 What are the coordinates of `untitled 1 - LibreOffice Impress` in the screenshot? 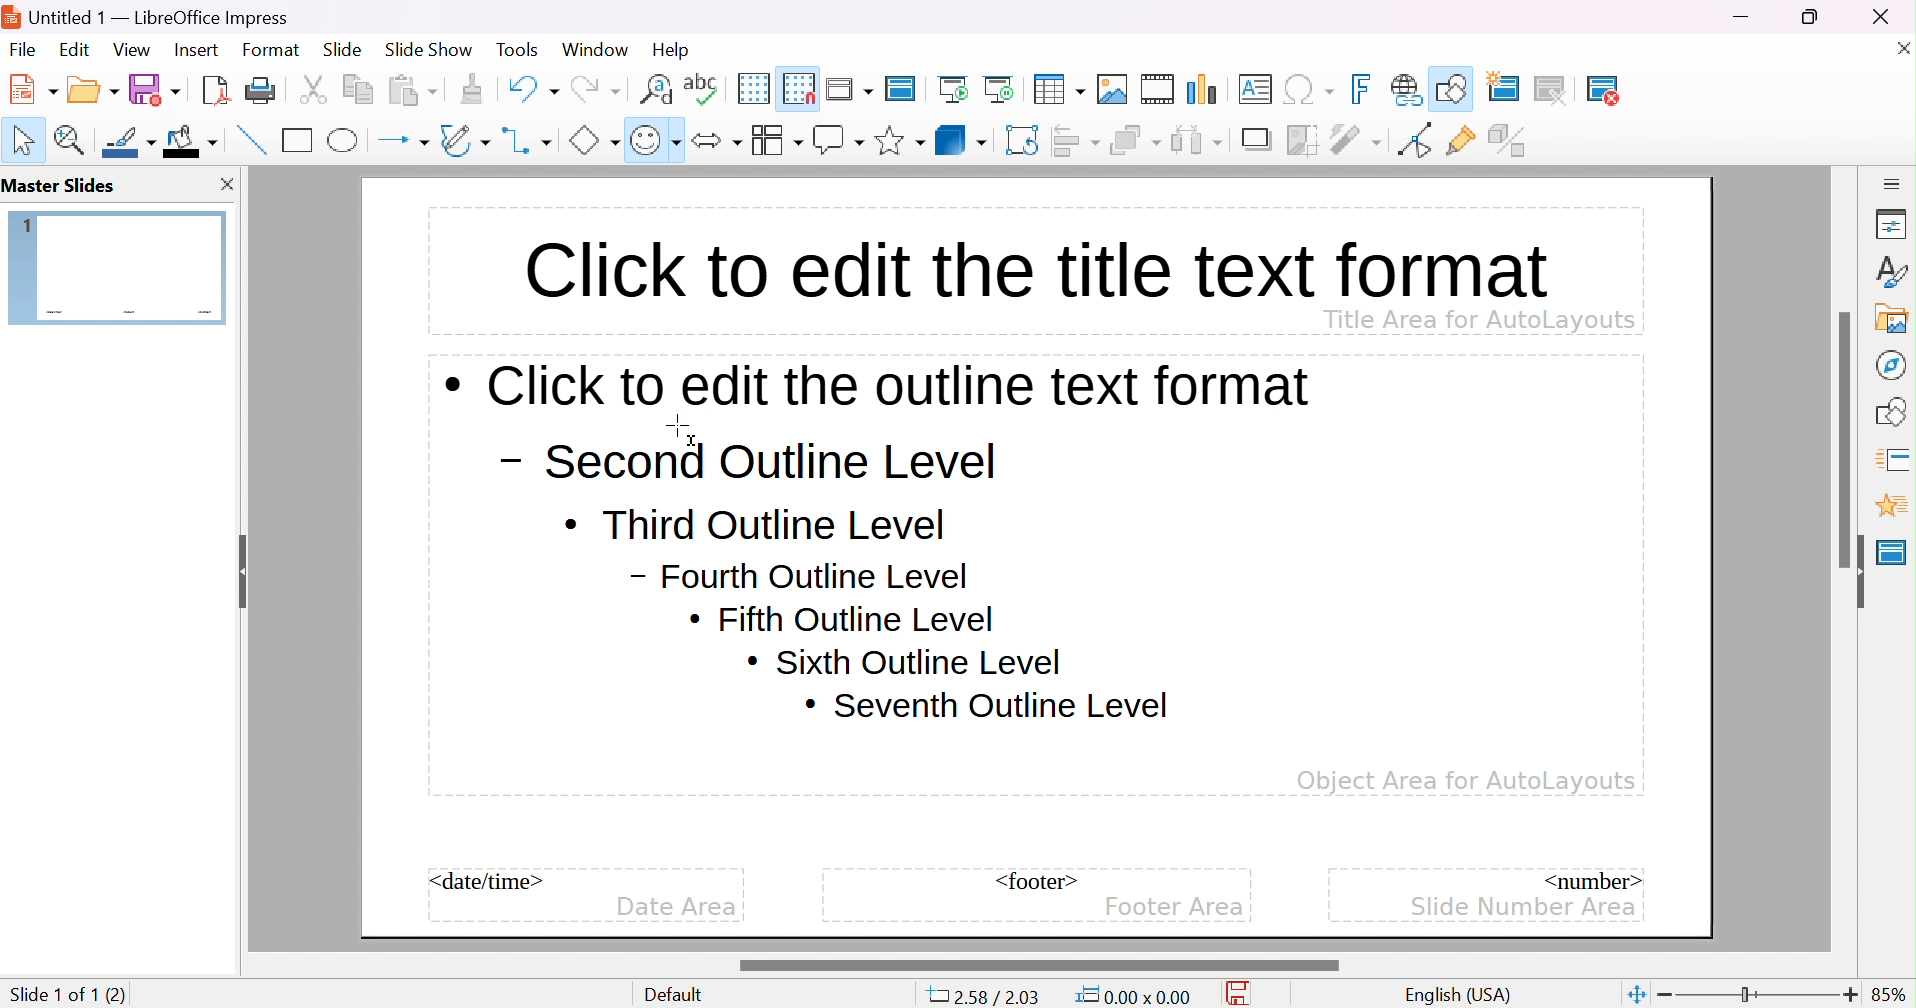 It's located at (147, 15).